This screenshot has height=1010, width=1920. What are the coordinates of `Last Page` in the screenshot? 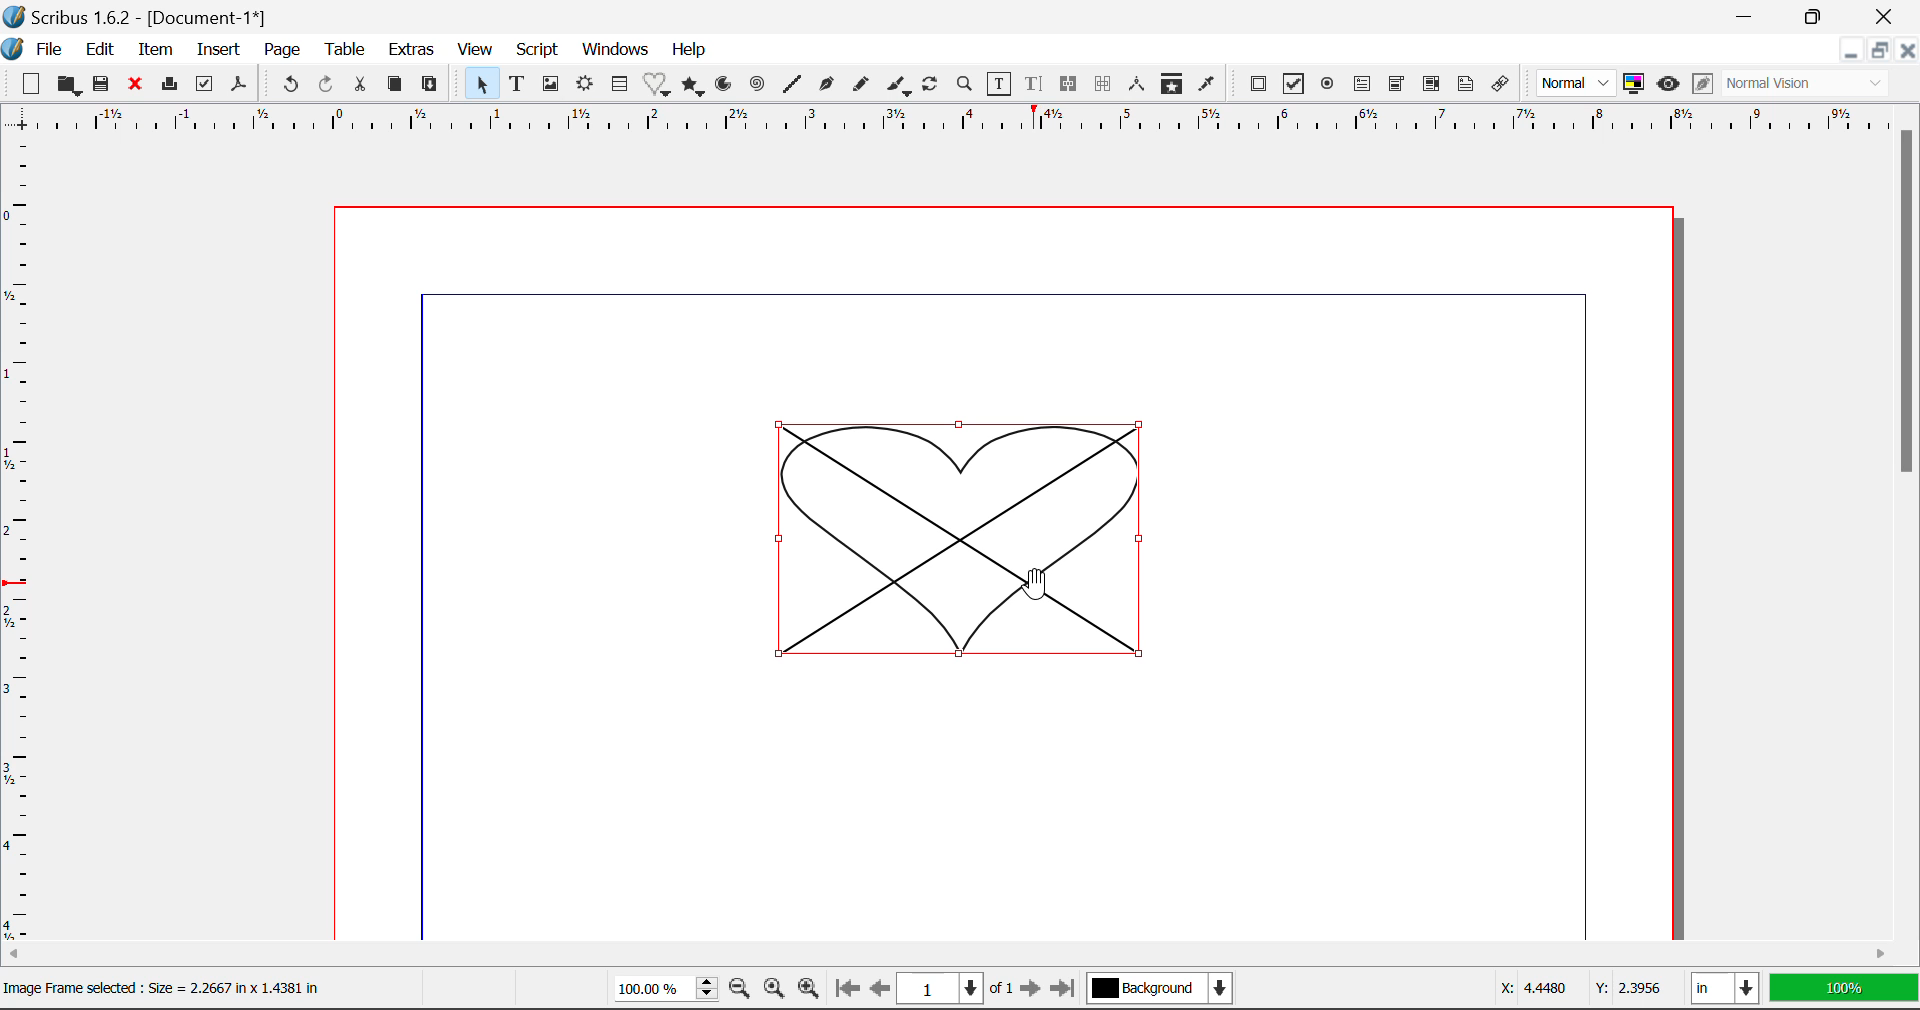 It's located at (1066, 989).